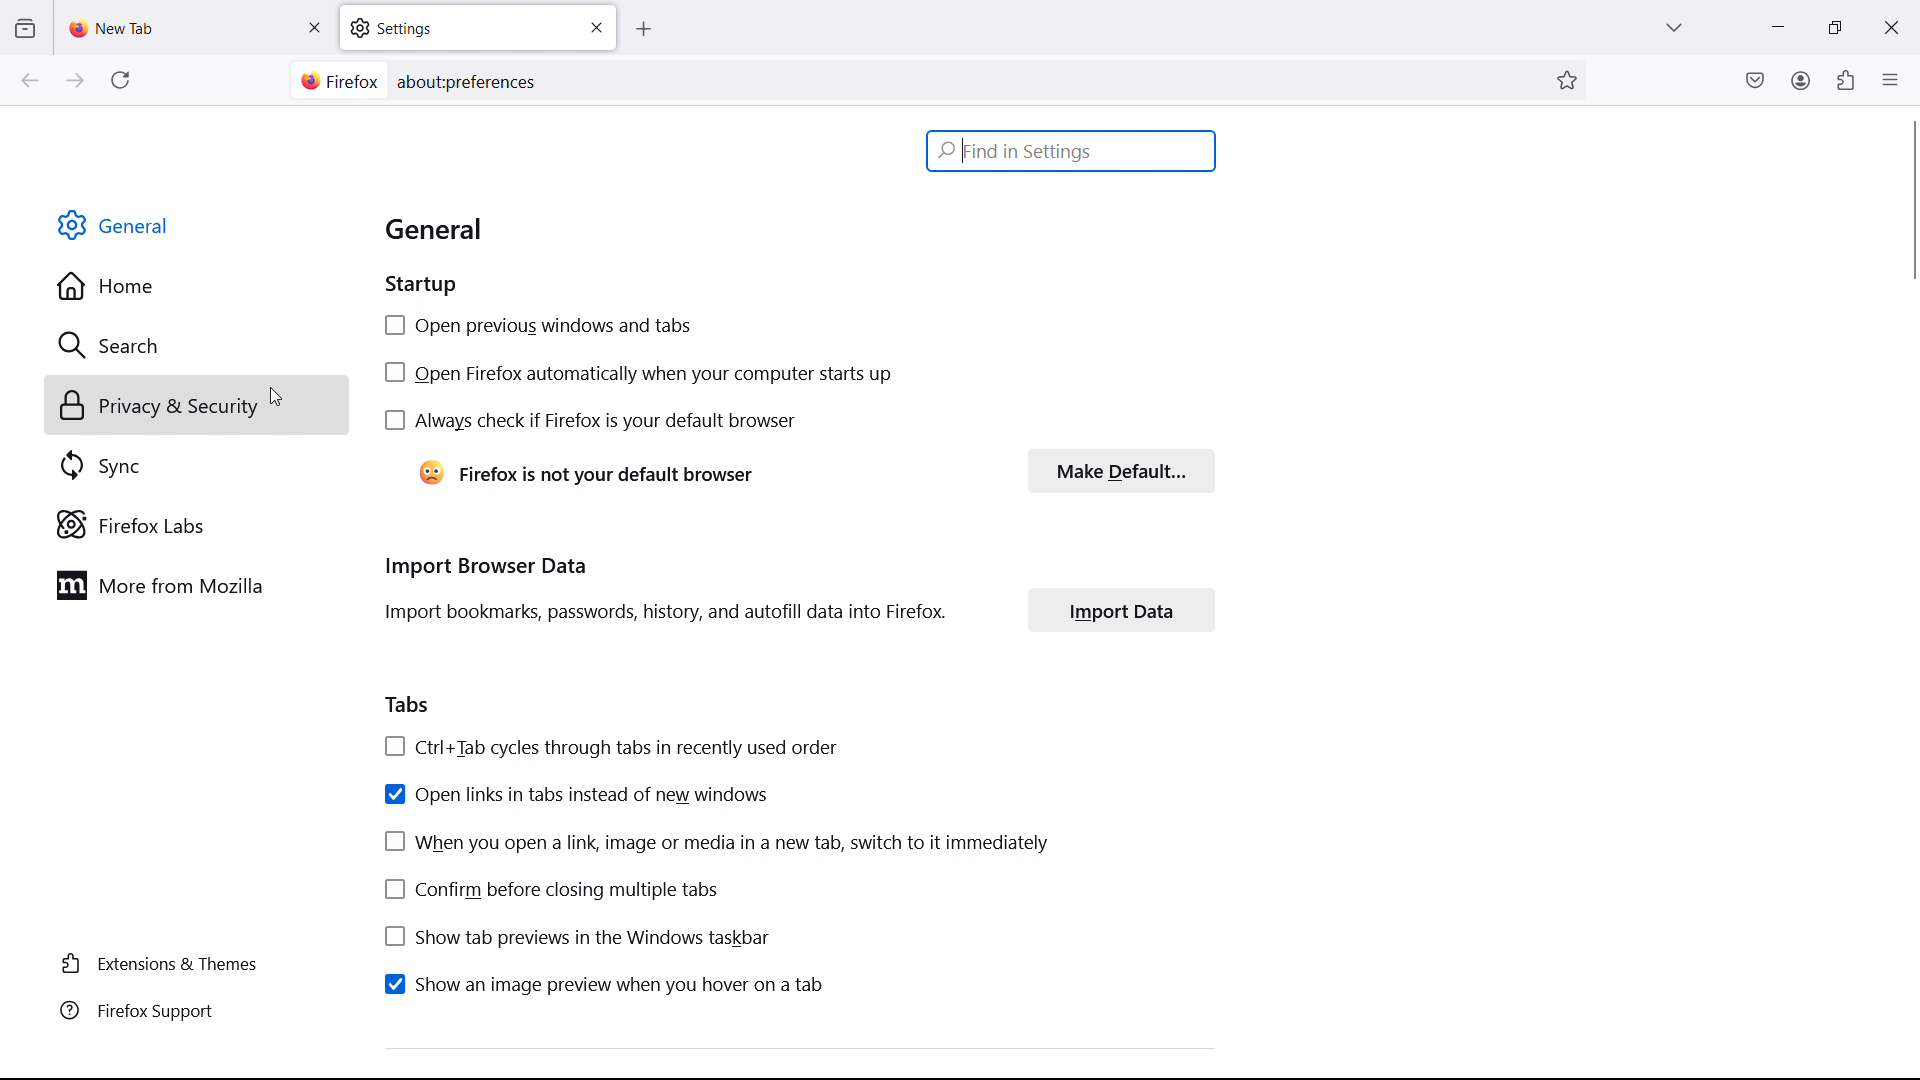 Image resolution: width=1920 pixels, height=1080 pixels. What do you see at coordinates (1890, 78) in the screenshot?
I see `open application menu` at bounding box center [1890, 78].